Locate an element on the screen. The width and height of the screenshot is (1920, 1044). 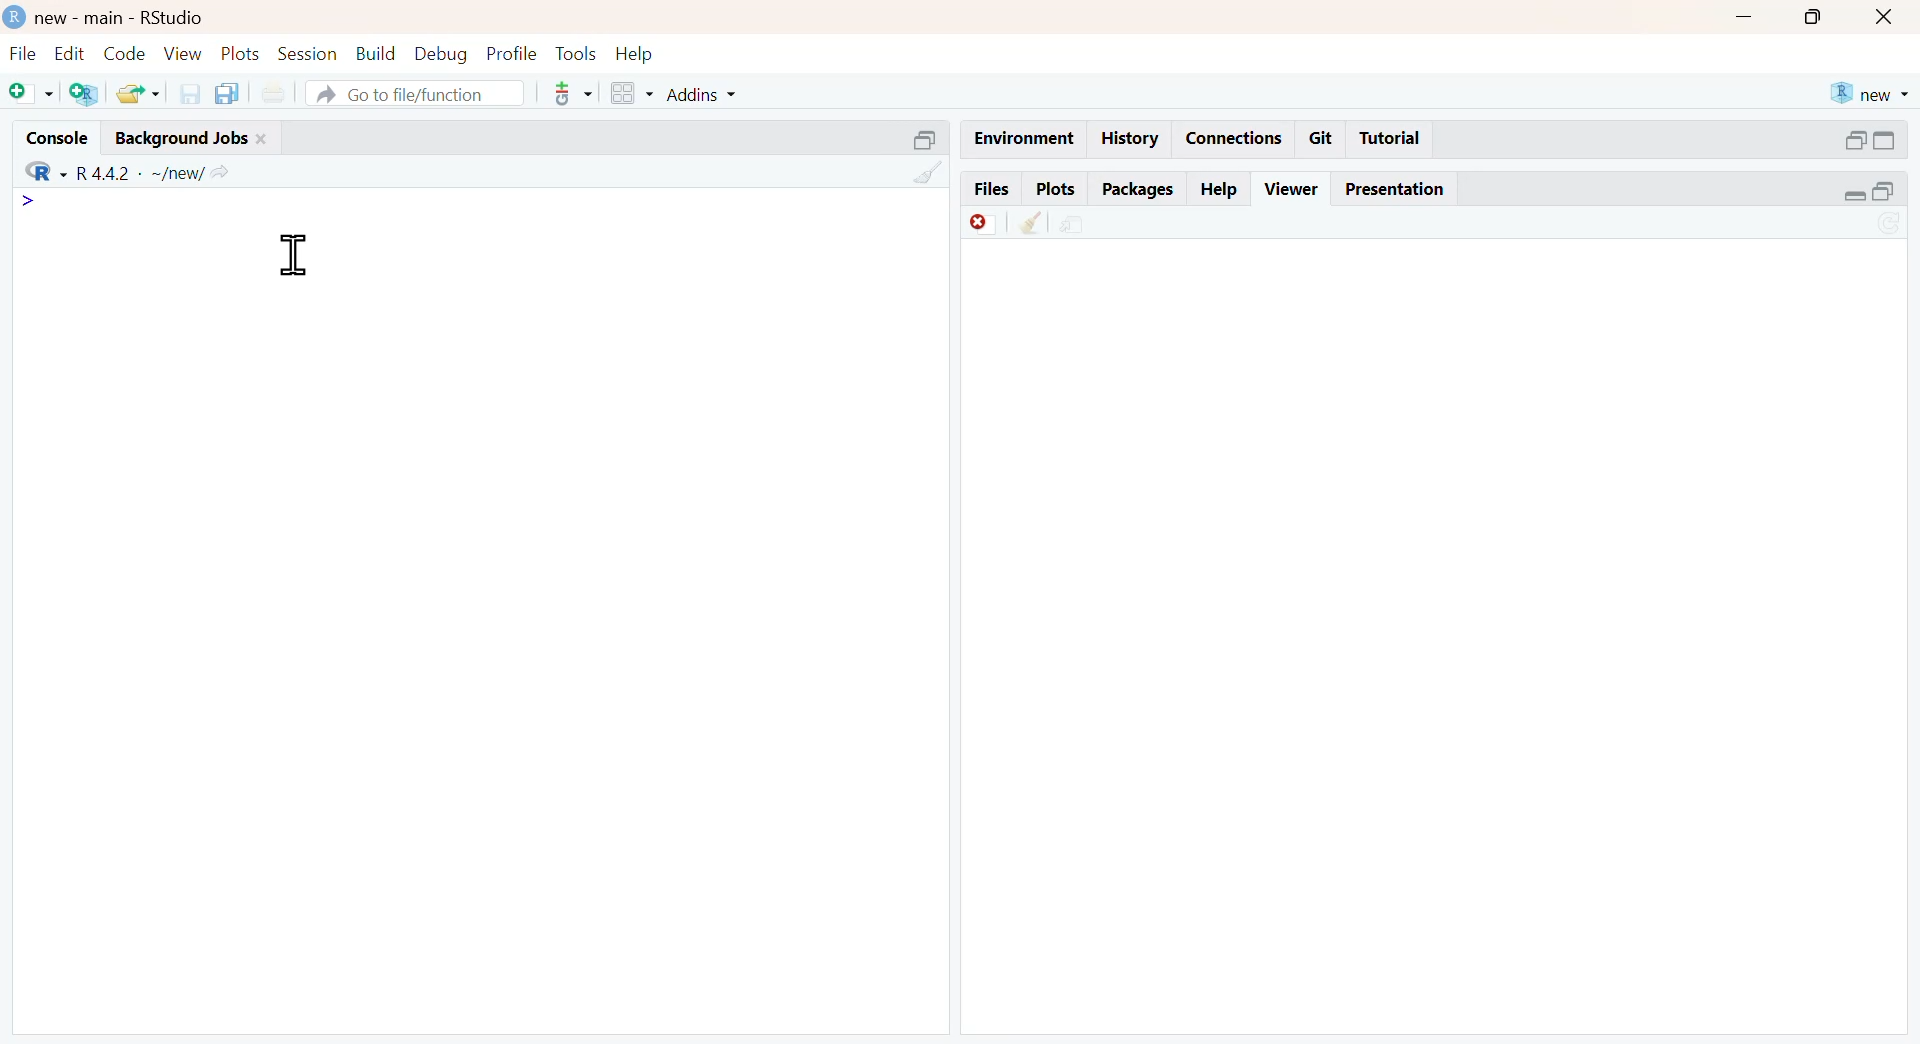
connections is located at coordinates (1236, 139).